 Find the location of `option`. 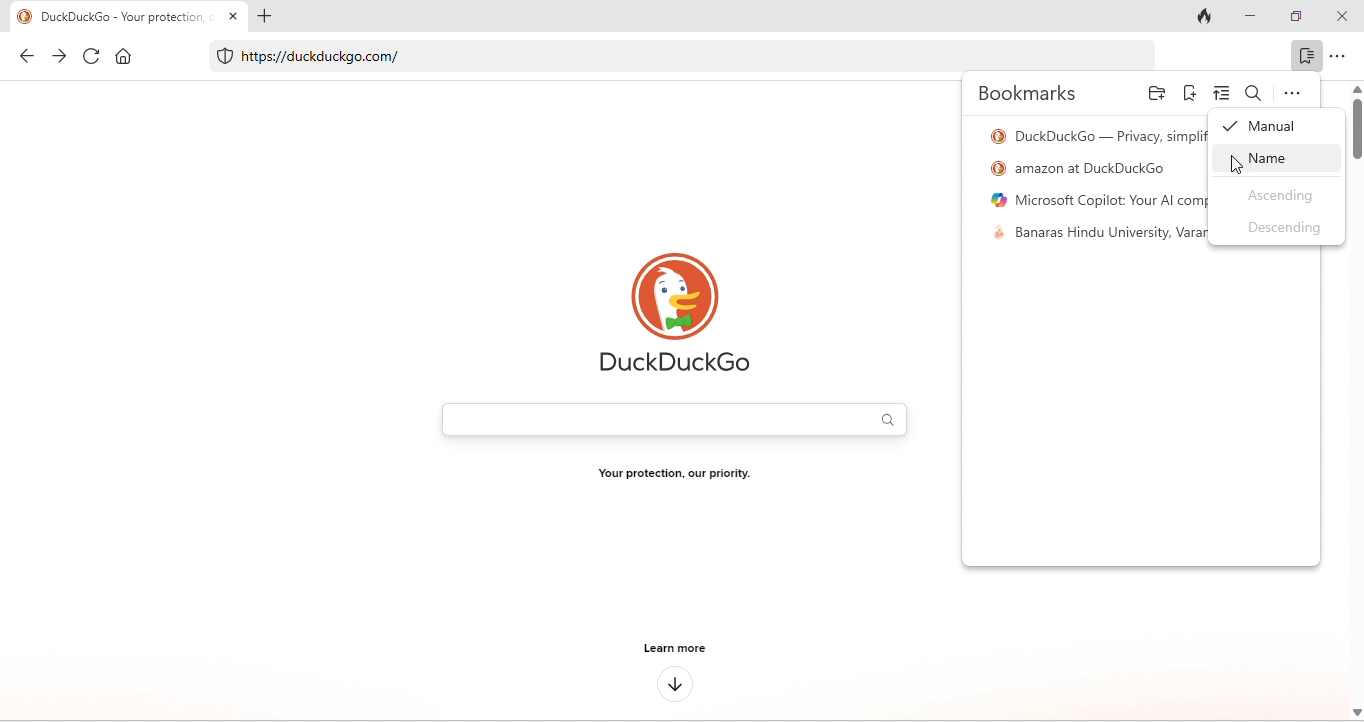

option is located at coordinates (1346, 56).